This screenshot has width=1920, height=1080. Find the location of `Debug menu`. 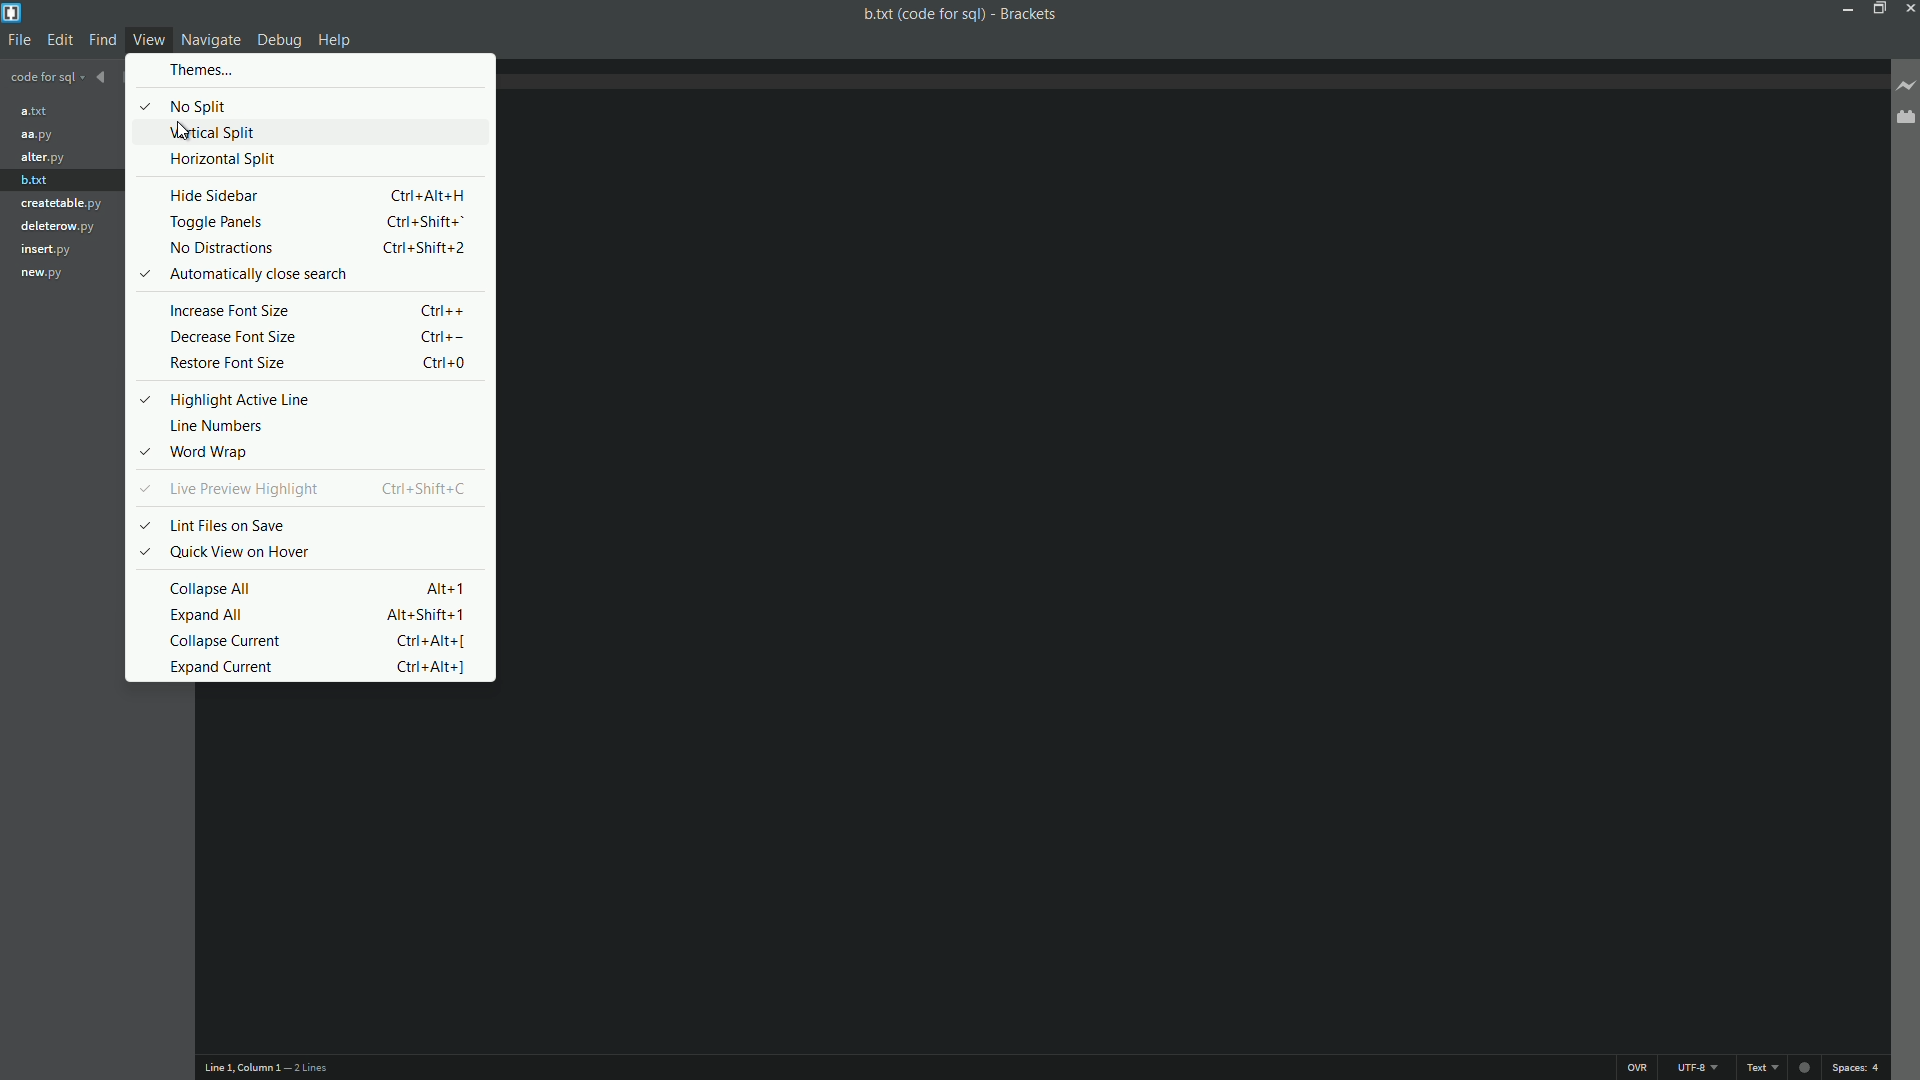

Debug menu is located at coordinates (283, 40).